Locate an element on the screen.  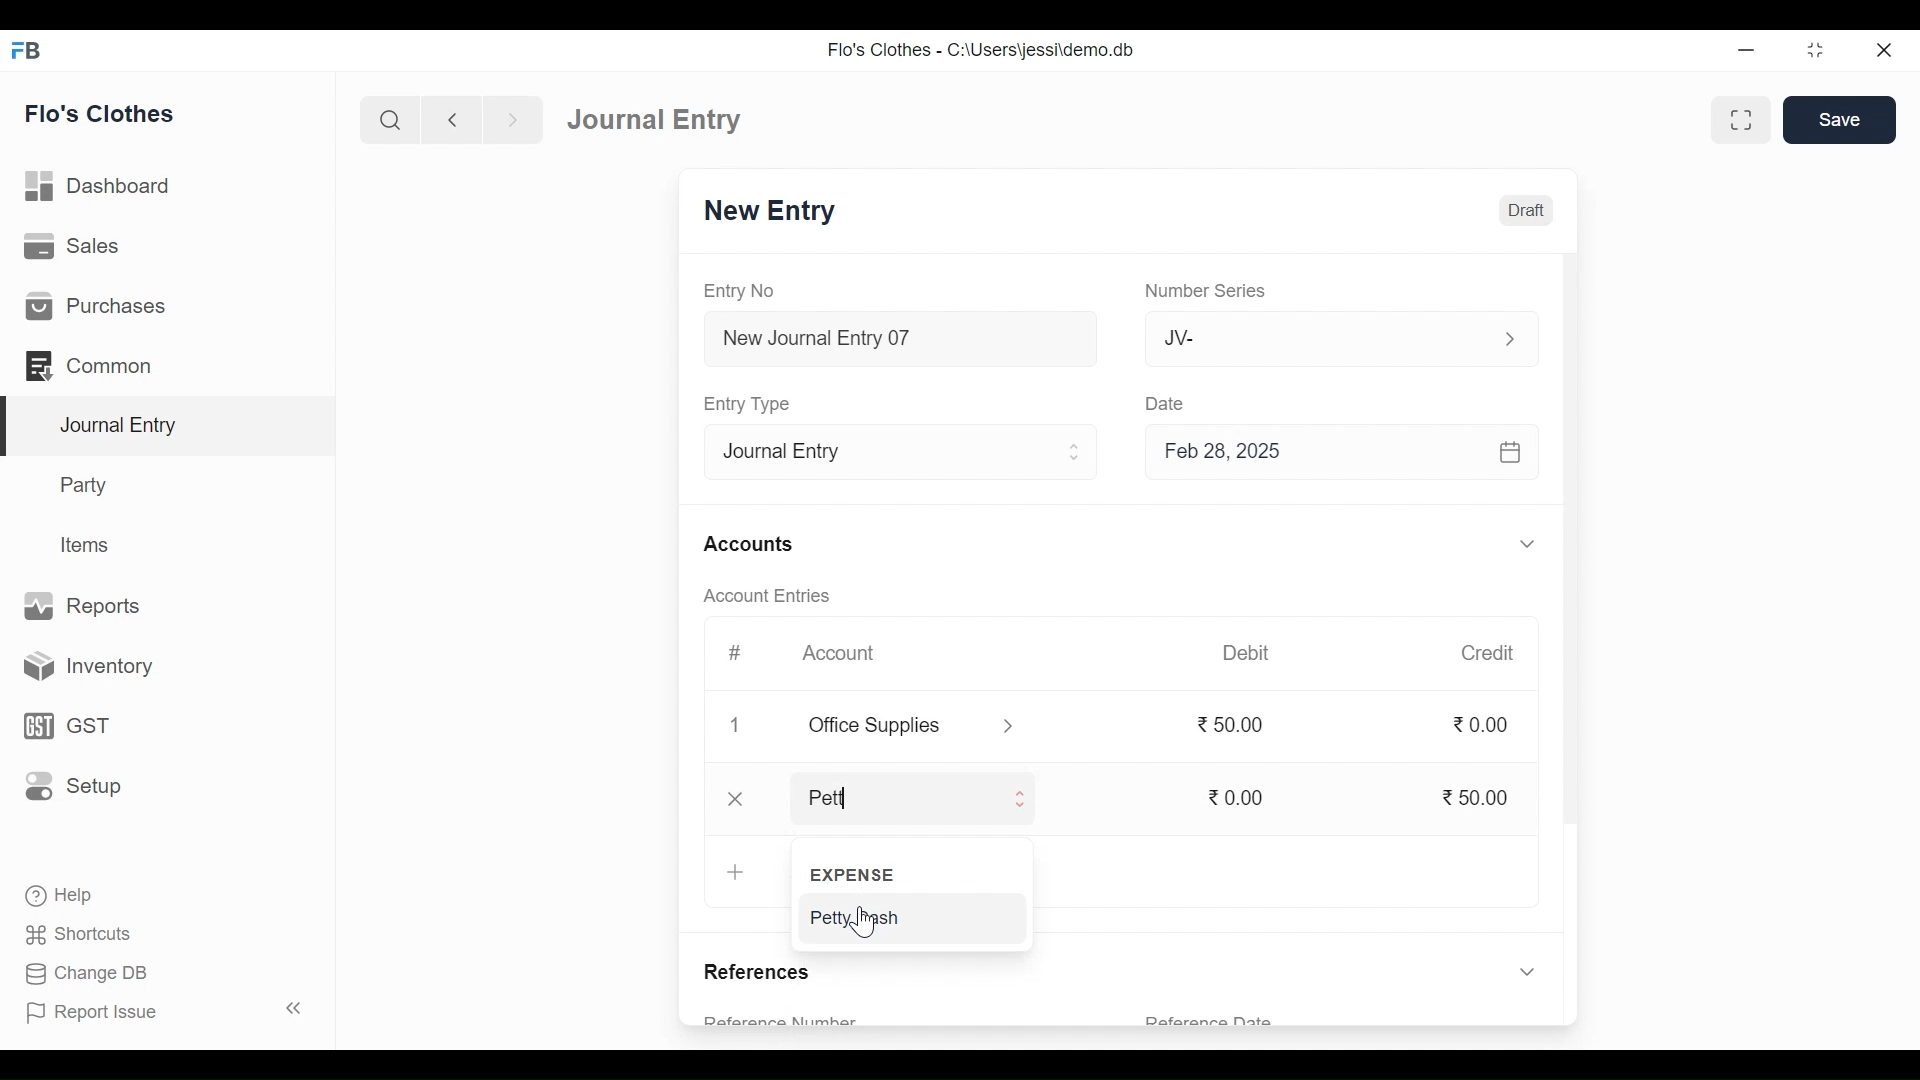
New Entry is located at coordinates (775, 211).